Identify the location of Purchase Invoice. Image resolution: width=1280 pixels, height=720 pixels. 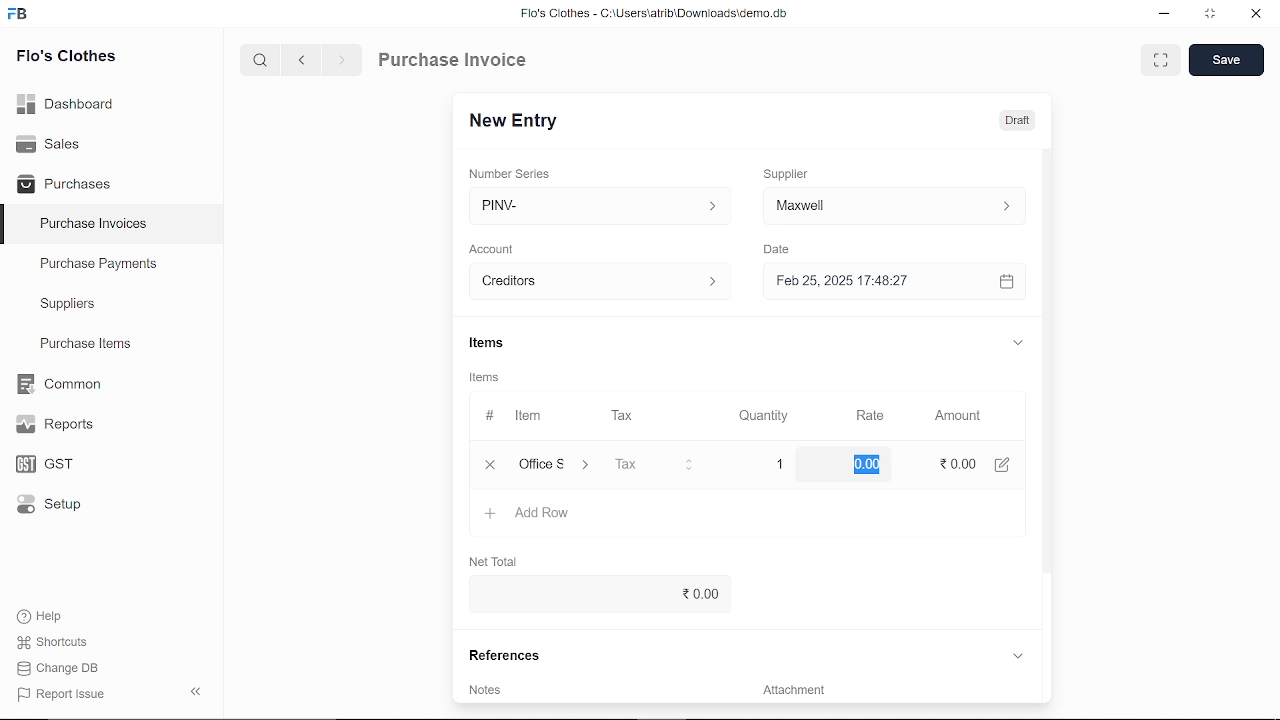
(456, 62).